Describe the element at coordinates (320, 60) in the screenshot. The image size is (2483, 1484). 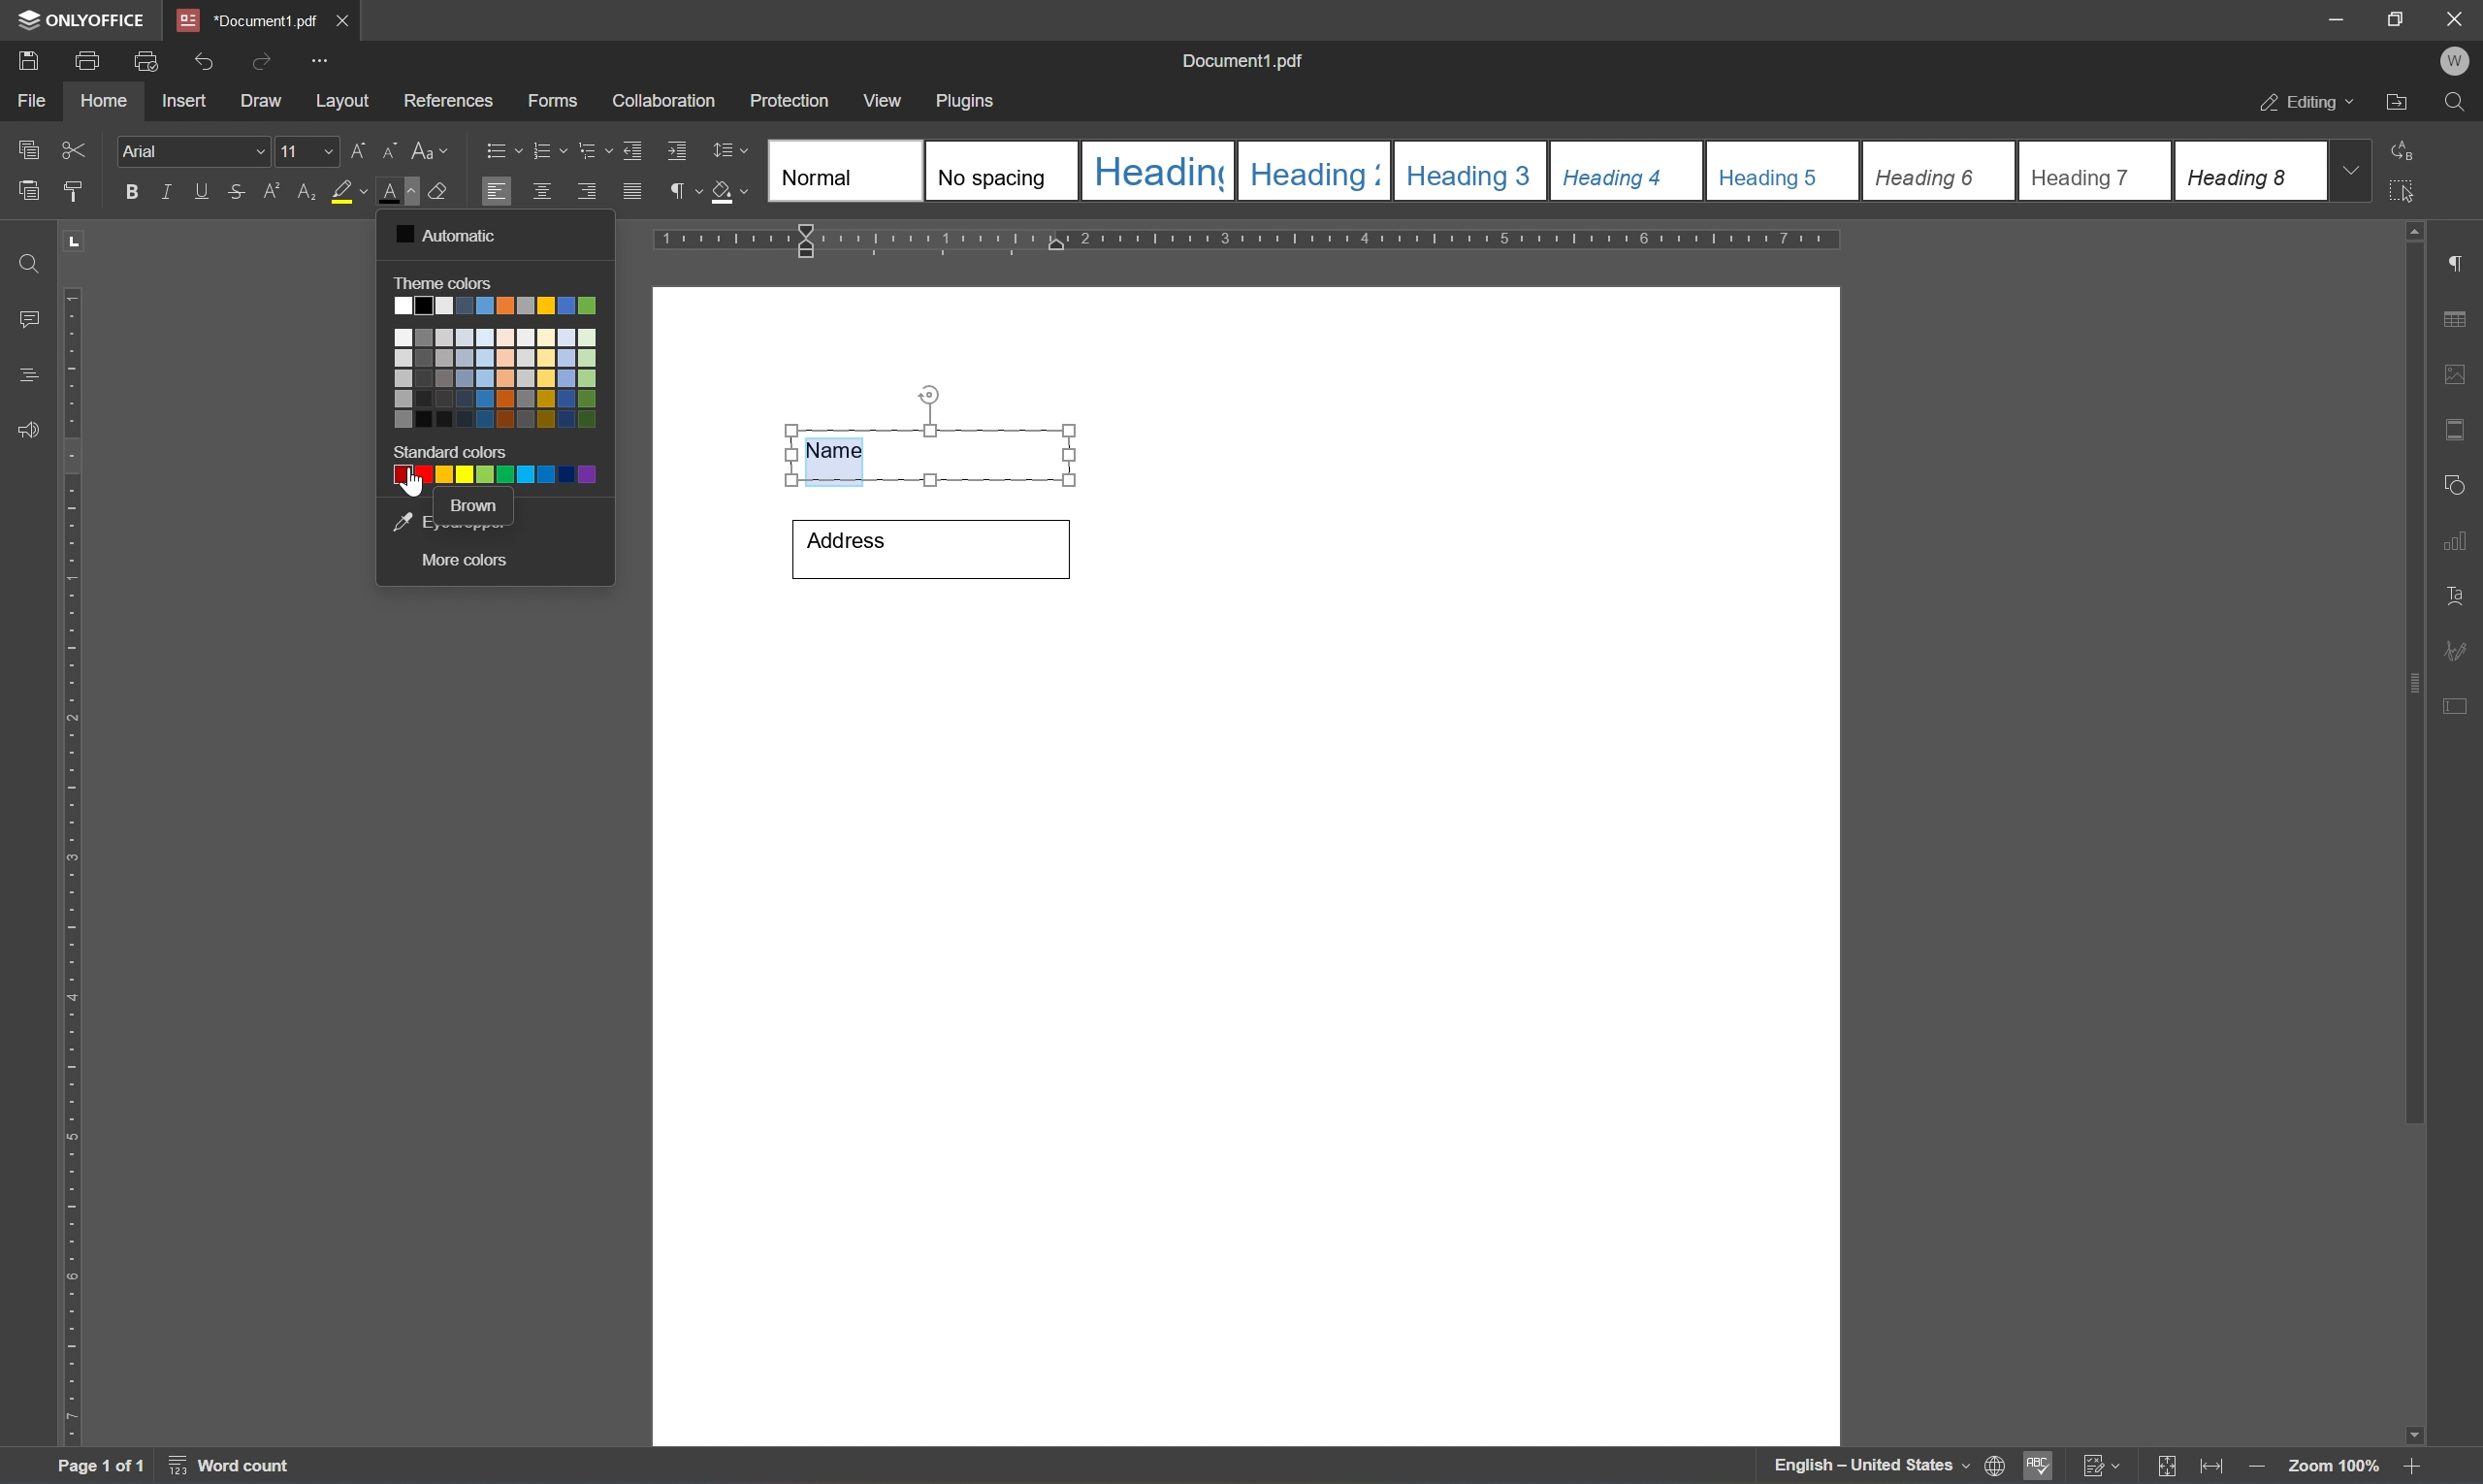
I see `customize quick access toolbar` at that location.